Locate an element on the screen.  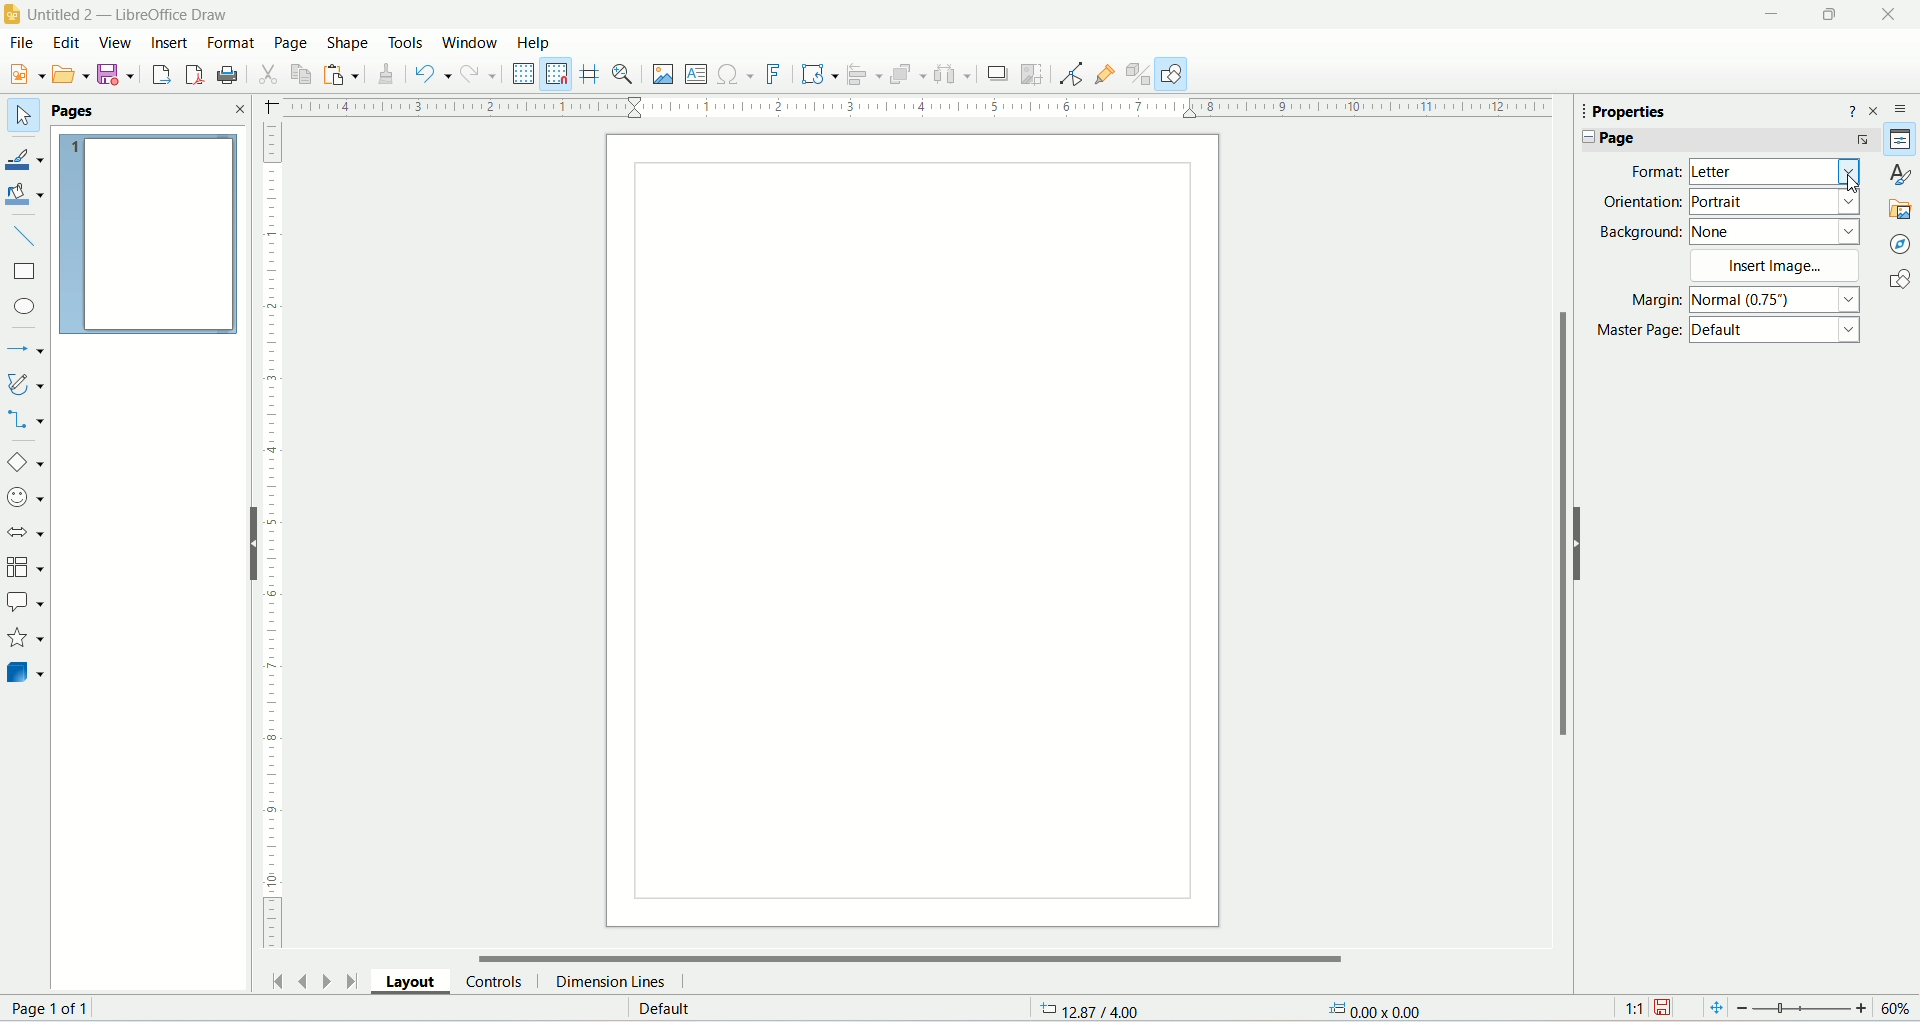
dimensions is located at coordinates (1393, 1008).